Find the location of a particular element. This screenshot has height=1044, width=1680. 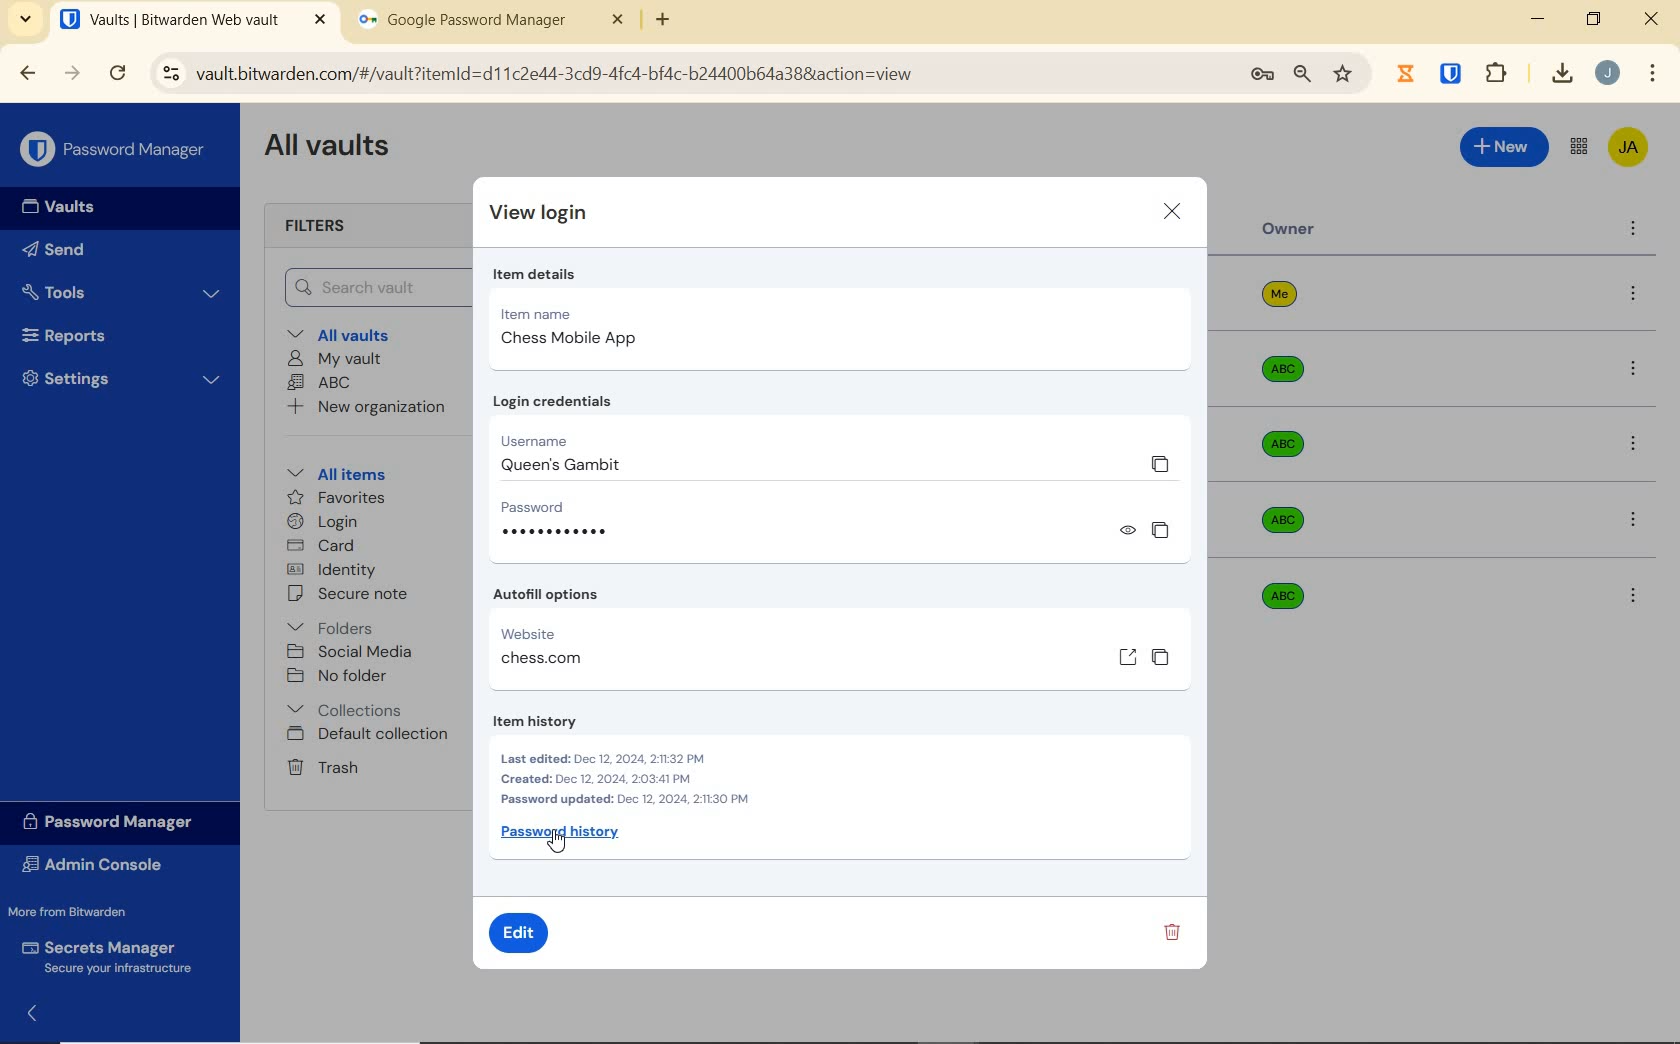

toggle between admin console and password manager is located at coordinates (1578, 146).